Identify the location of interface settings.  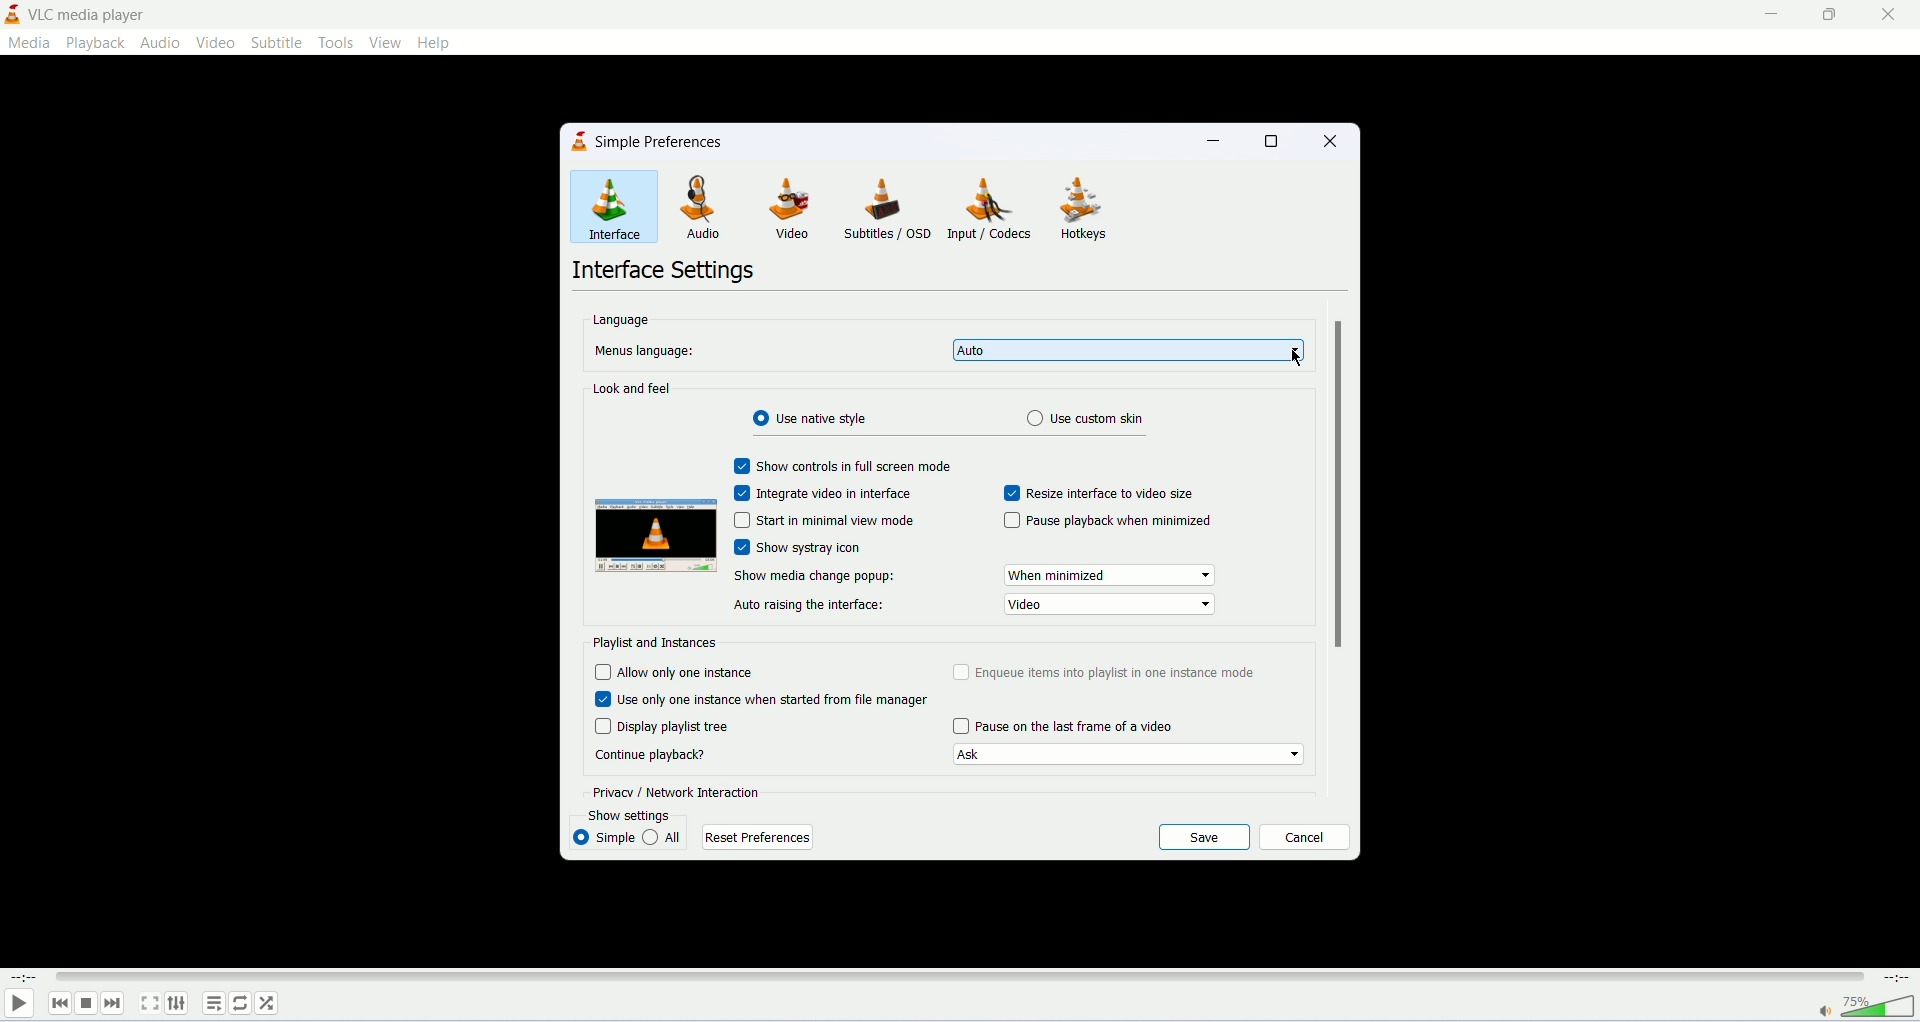
(665, 272).